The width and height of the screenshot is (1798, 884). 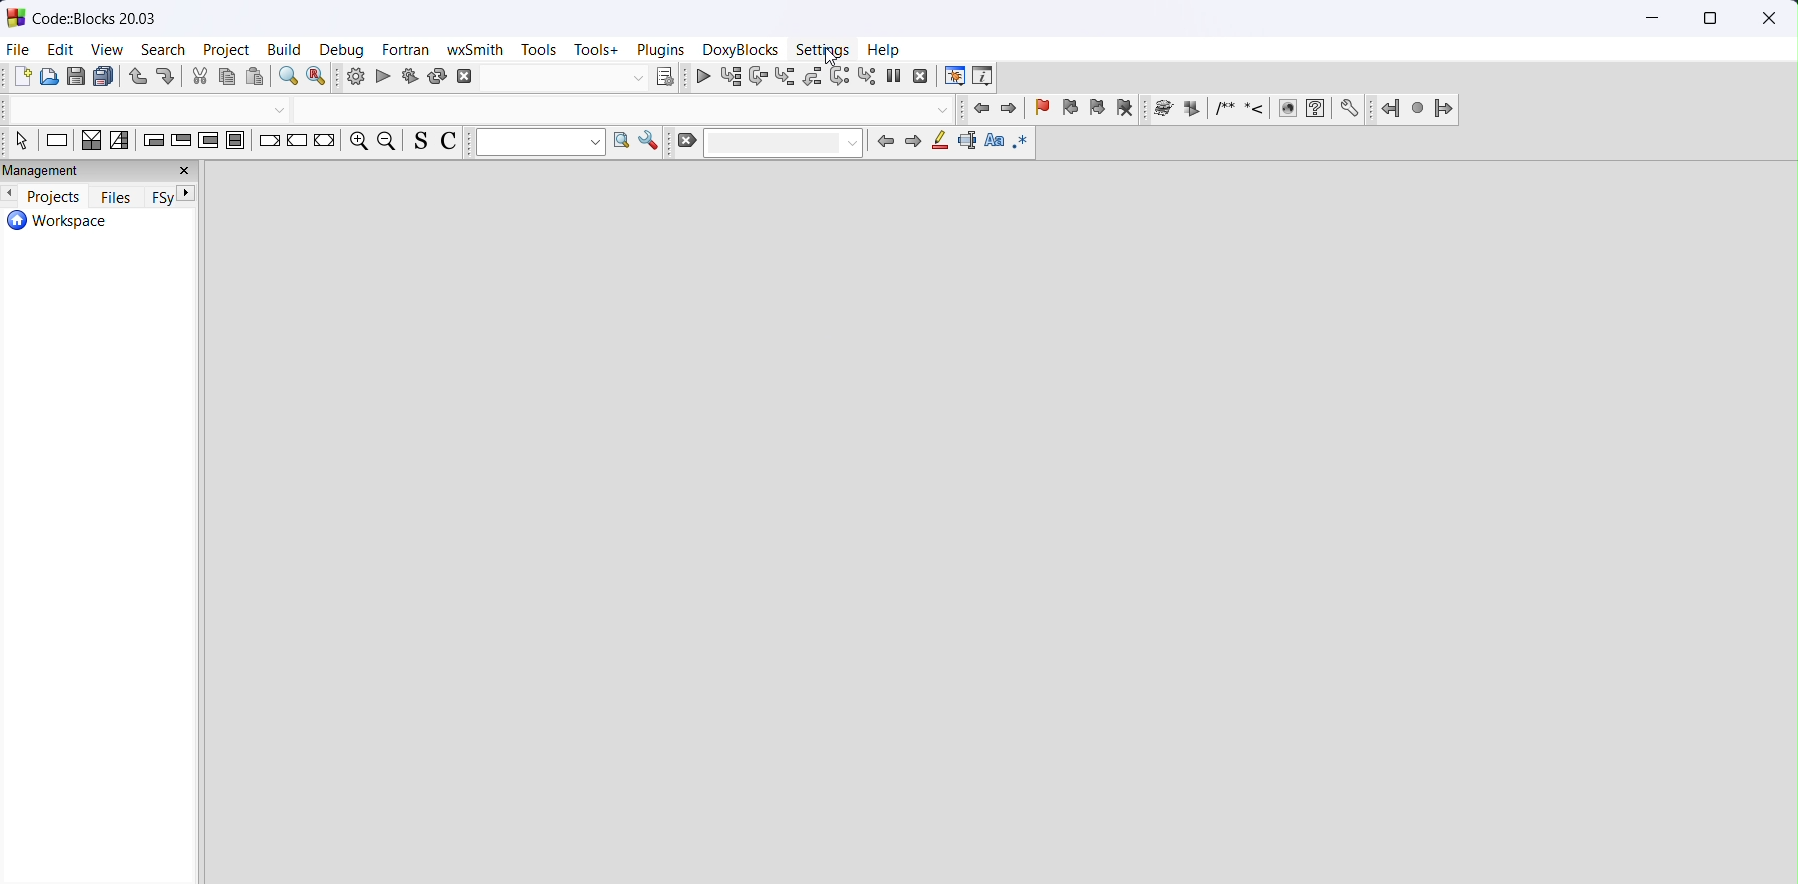 What do you see at coordinates (355, 77) in the screenshot?
I see `build` at bounding box center [355, 77].